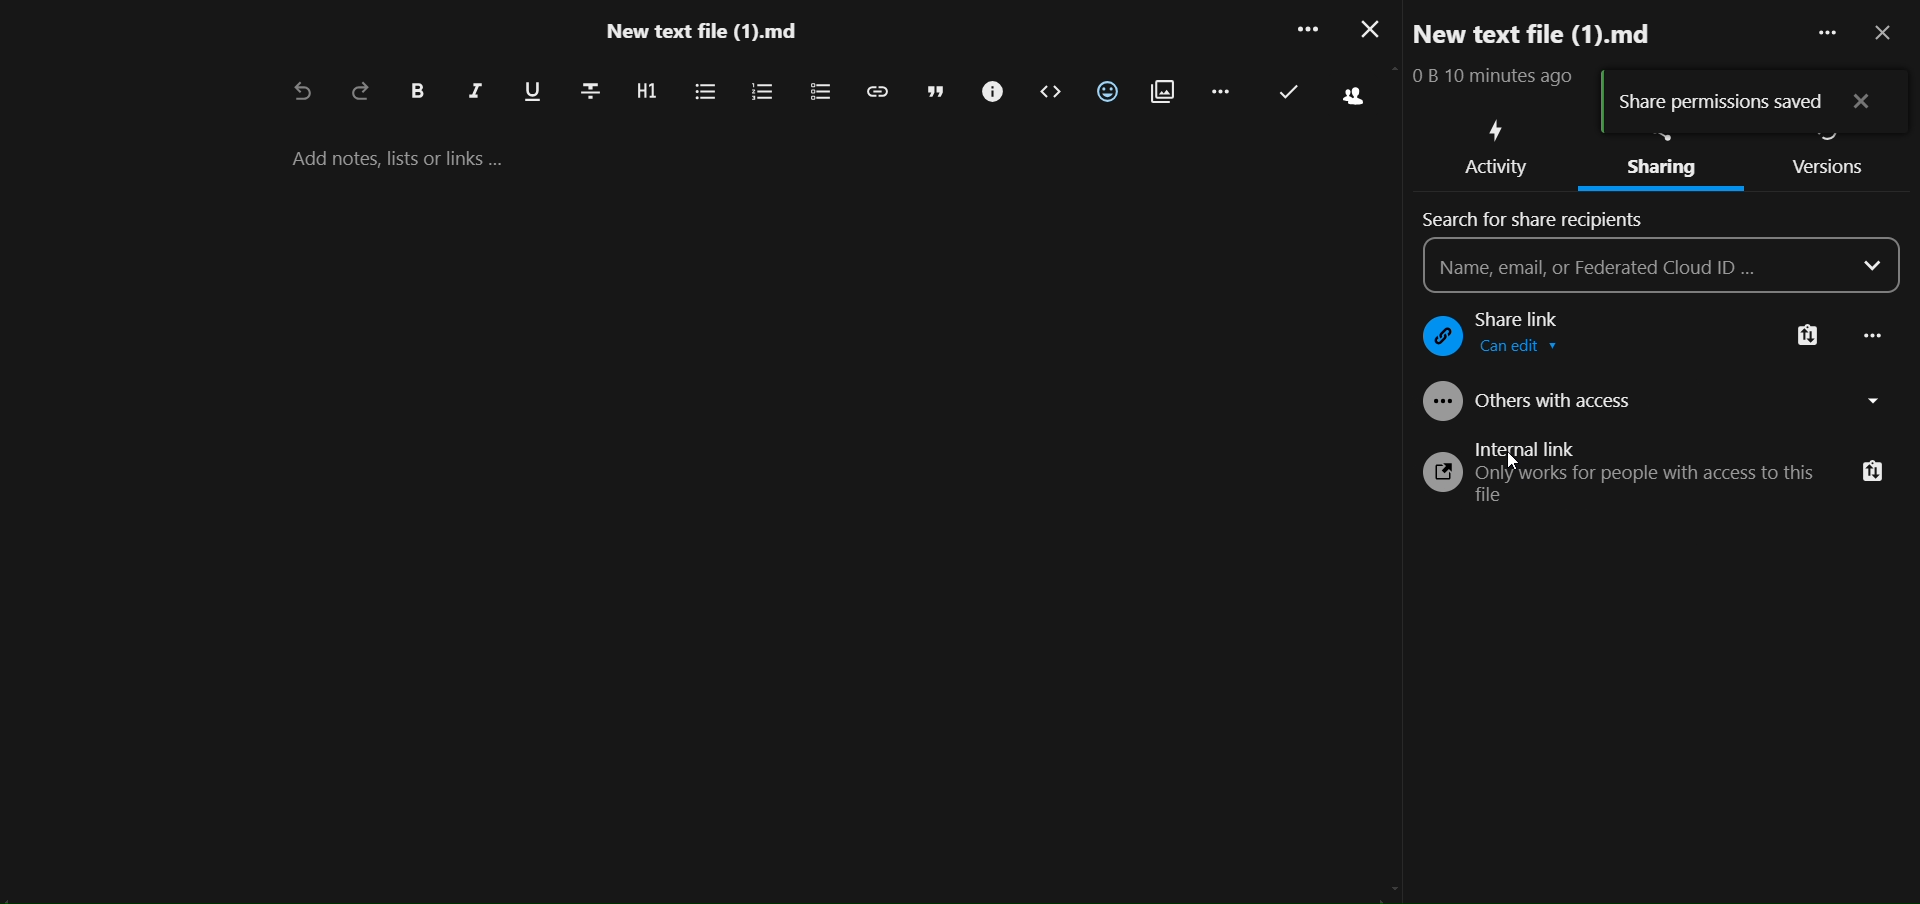 This screenshot has width=1920, height=904. Describe the element at coordinates (1876, 338) in the screenshot. I see `more` at that location.